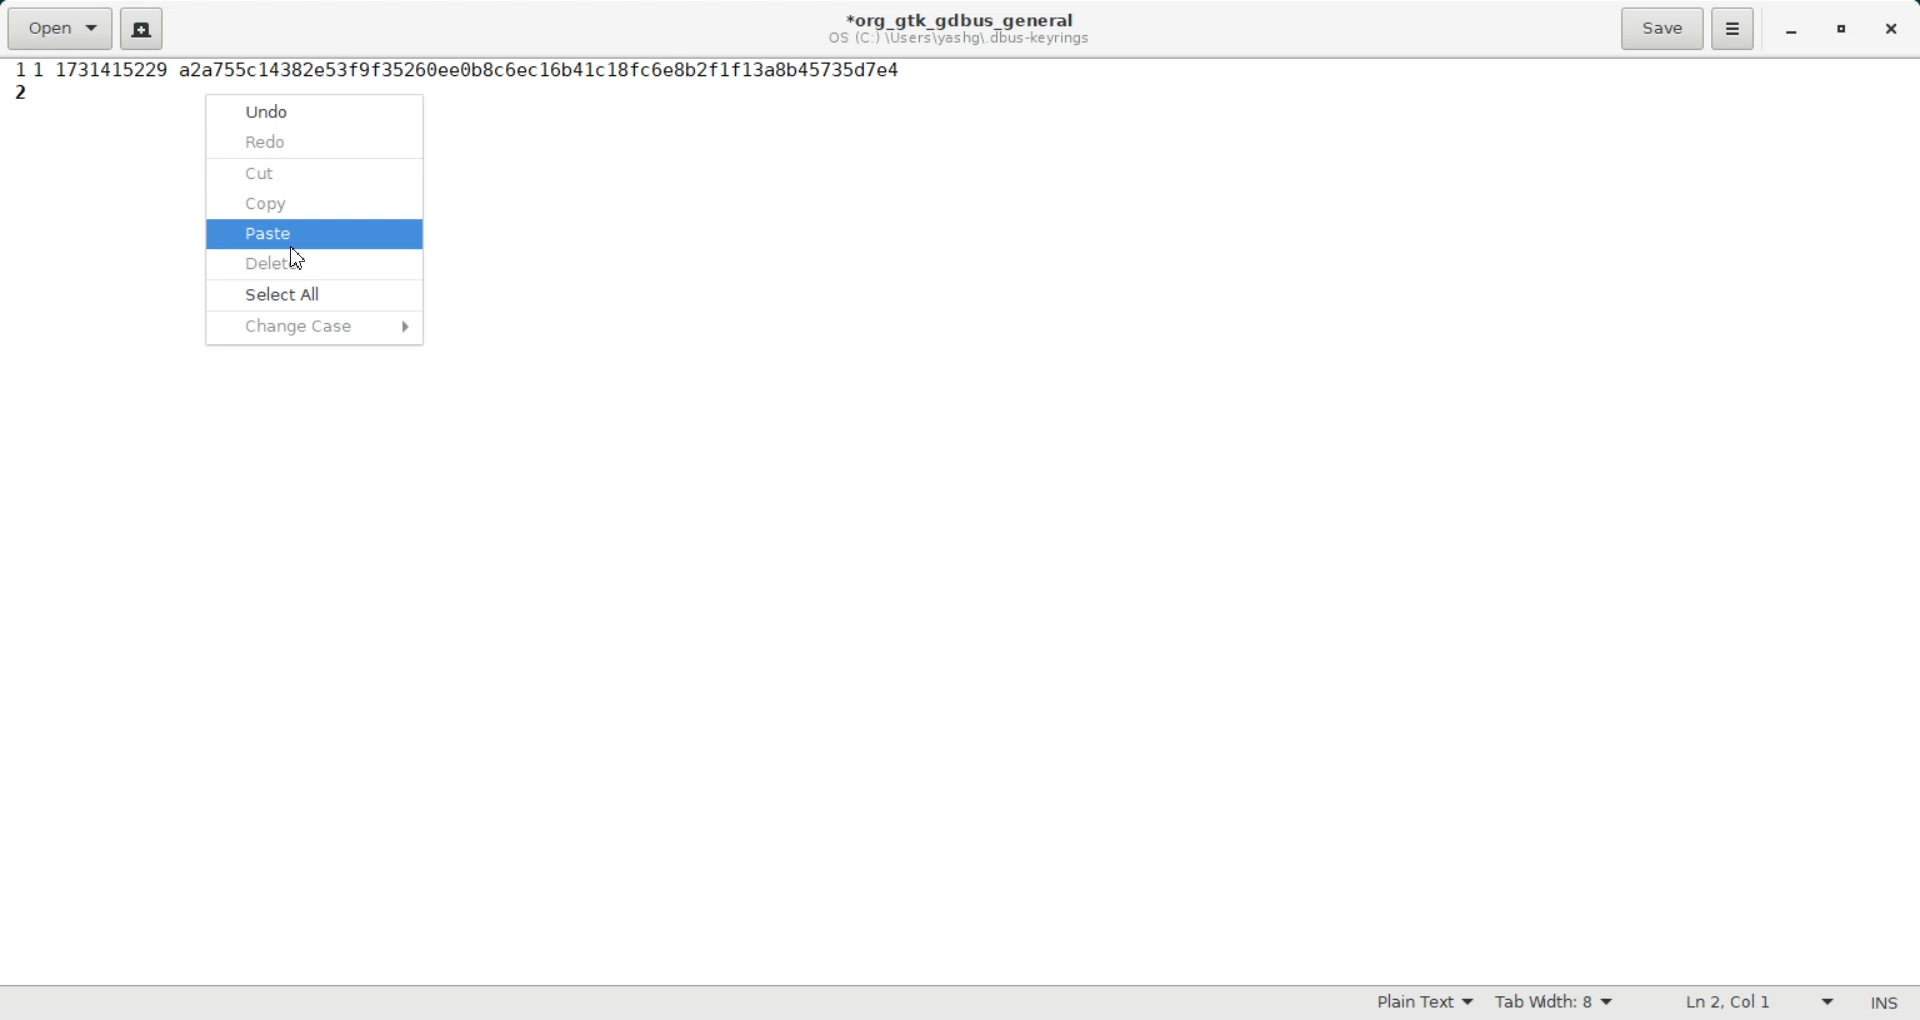 The width and height of the screenshot is (1920, 1020). I want to click on Text information , so click(959, 28).